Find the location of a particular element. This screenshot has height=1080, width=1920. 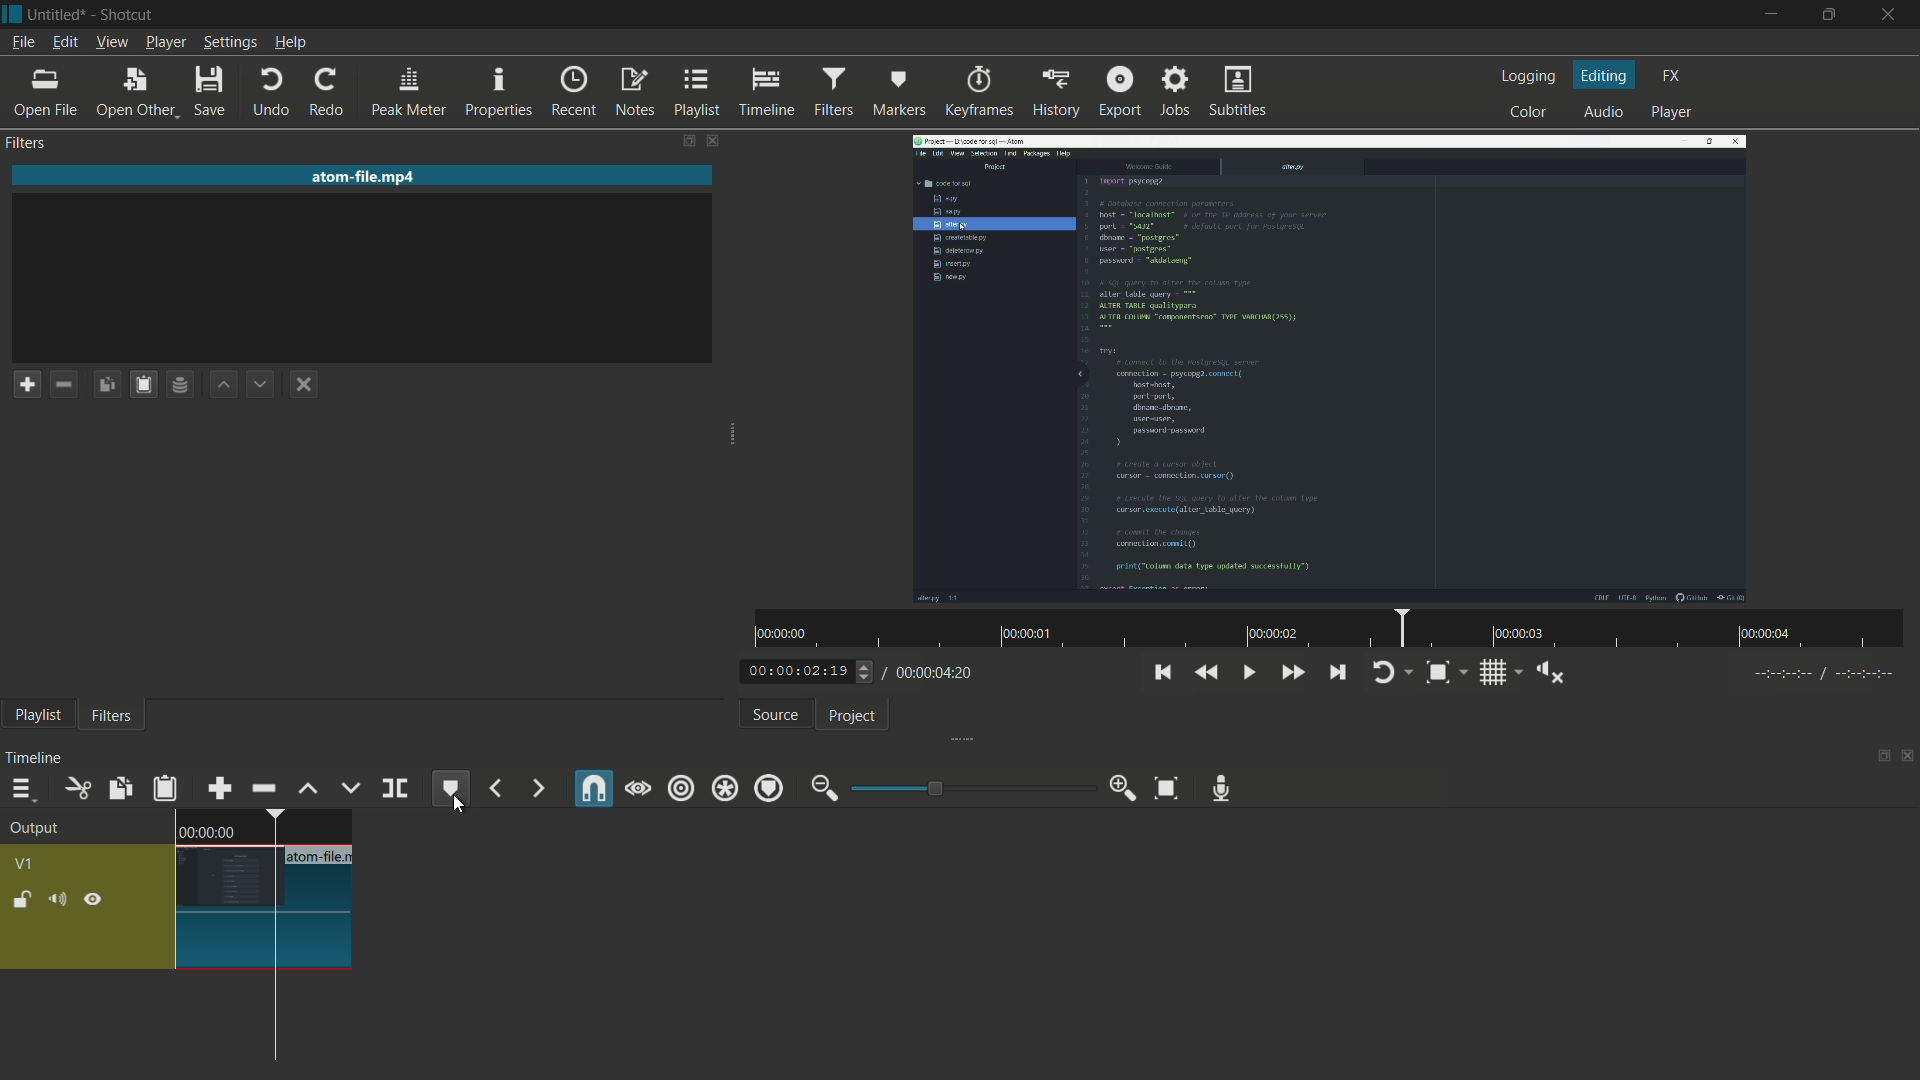

imported file name is located at coordinates (364, 176).